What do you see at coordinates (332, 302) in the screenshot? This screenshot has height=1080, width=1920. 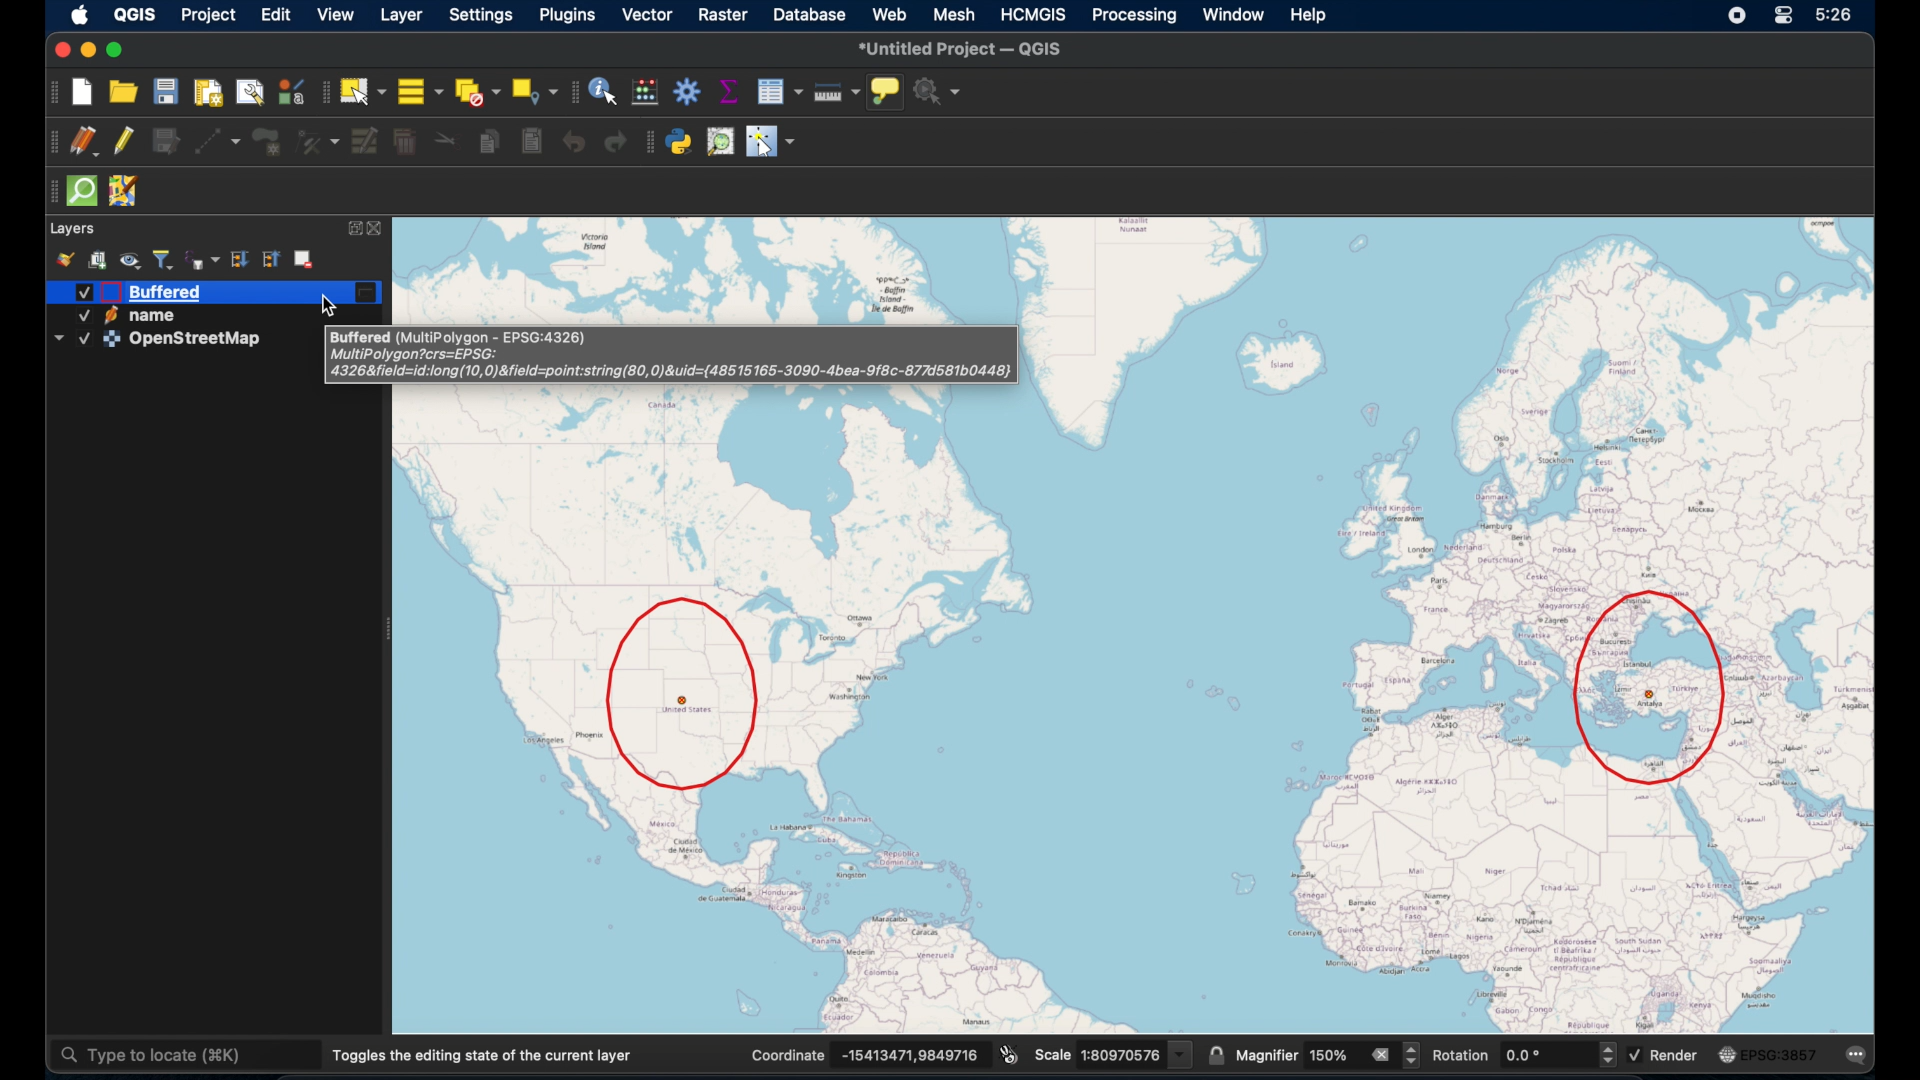 I see `cursor` at bounding box center [332, 302].